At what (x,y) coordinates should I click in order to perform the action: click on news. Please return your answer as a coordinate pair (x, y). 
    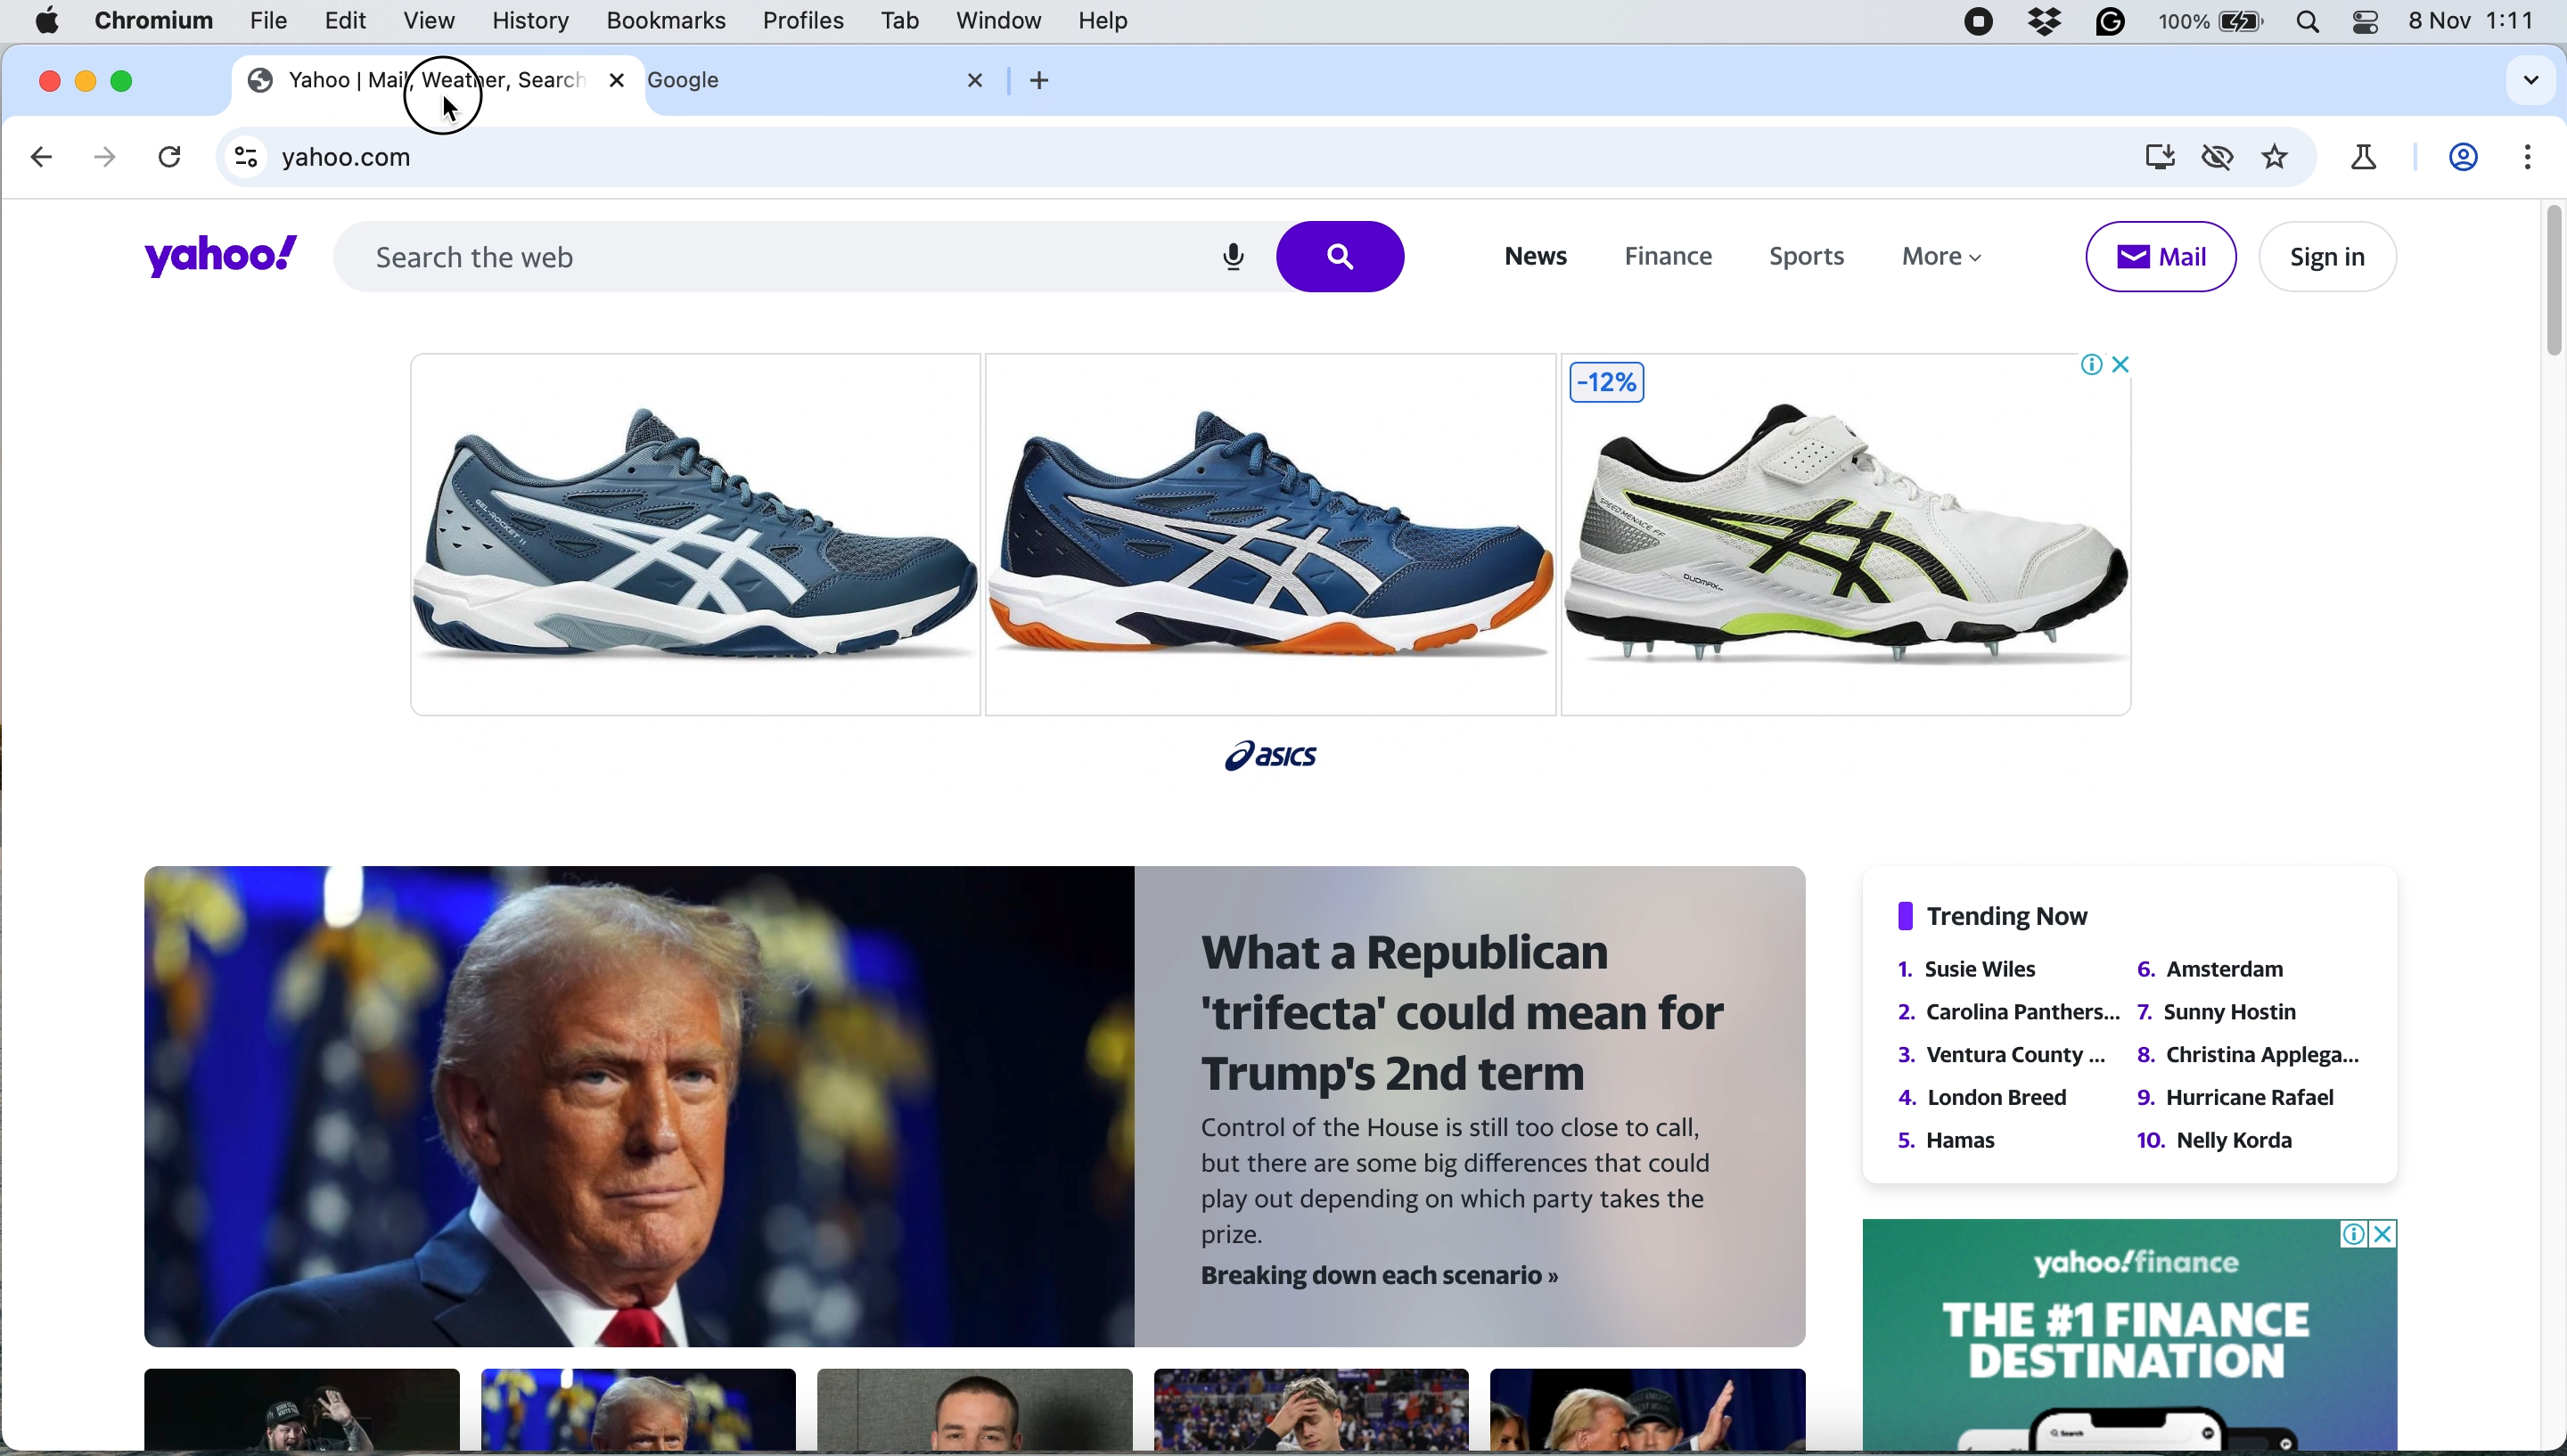
    Looking at the image, I should click on (1532, 257).